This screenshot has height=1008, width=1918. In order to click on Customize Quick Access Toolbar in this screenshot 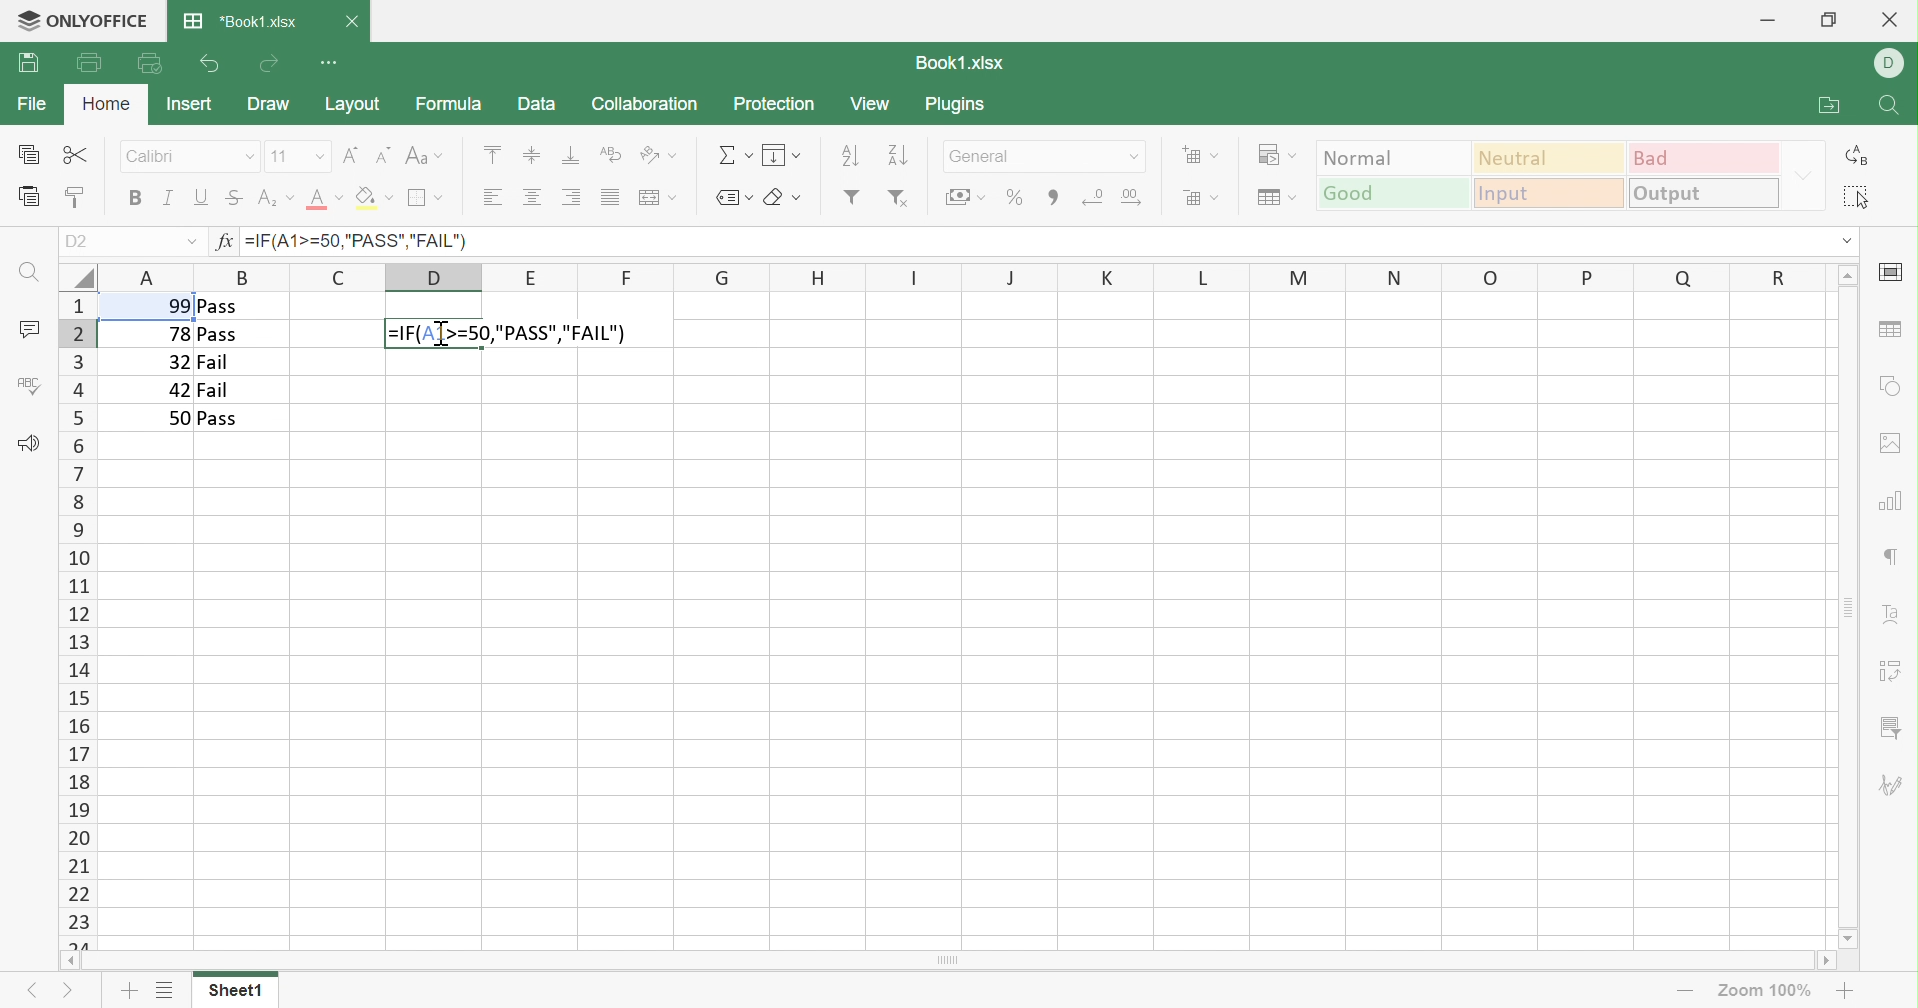, I will do `click(332, 63)`.